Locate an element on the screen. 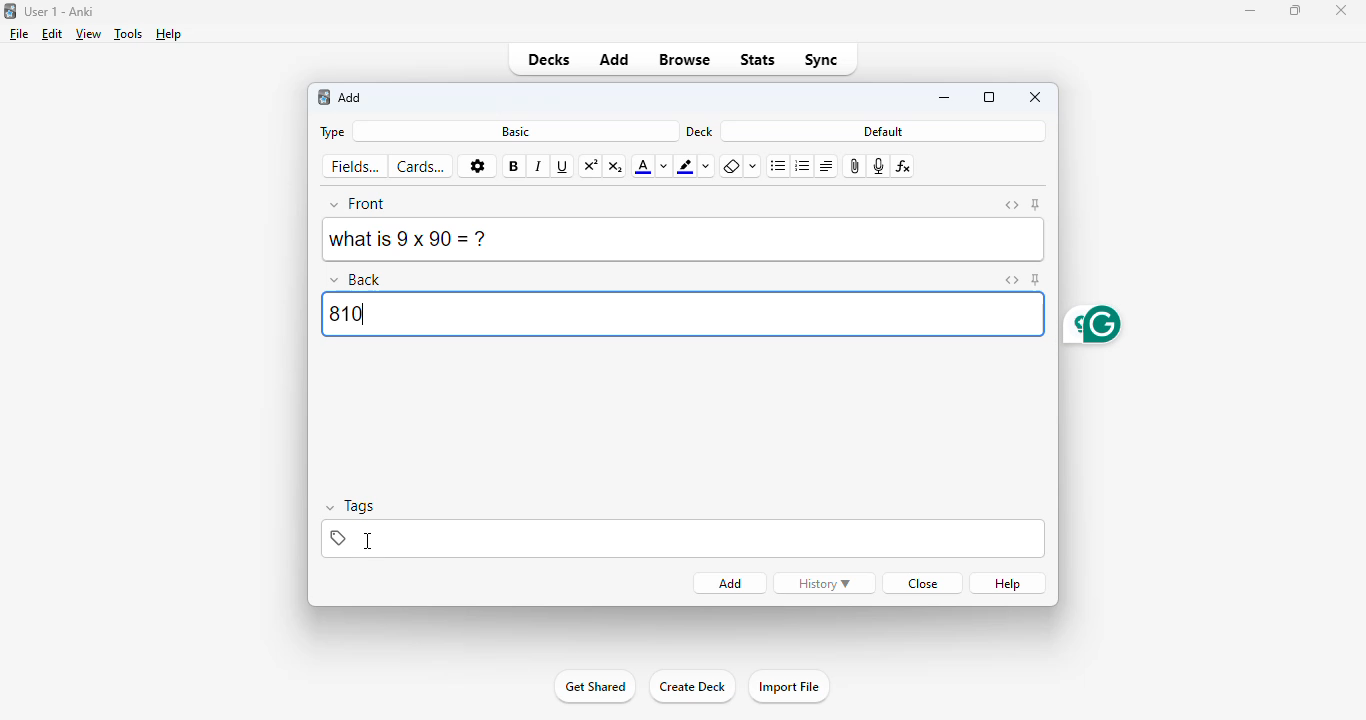 Image resolution: width=1366 pixels, height=720 pixels. add is located at coordinates (616, 58).